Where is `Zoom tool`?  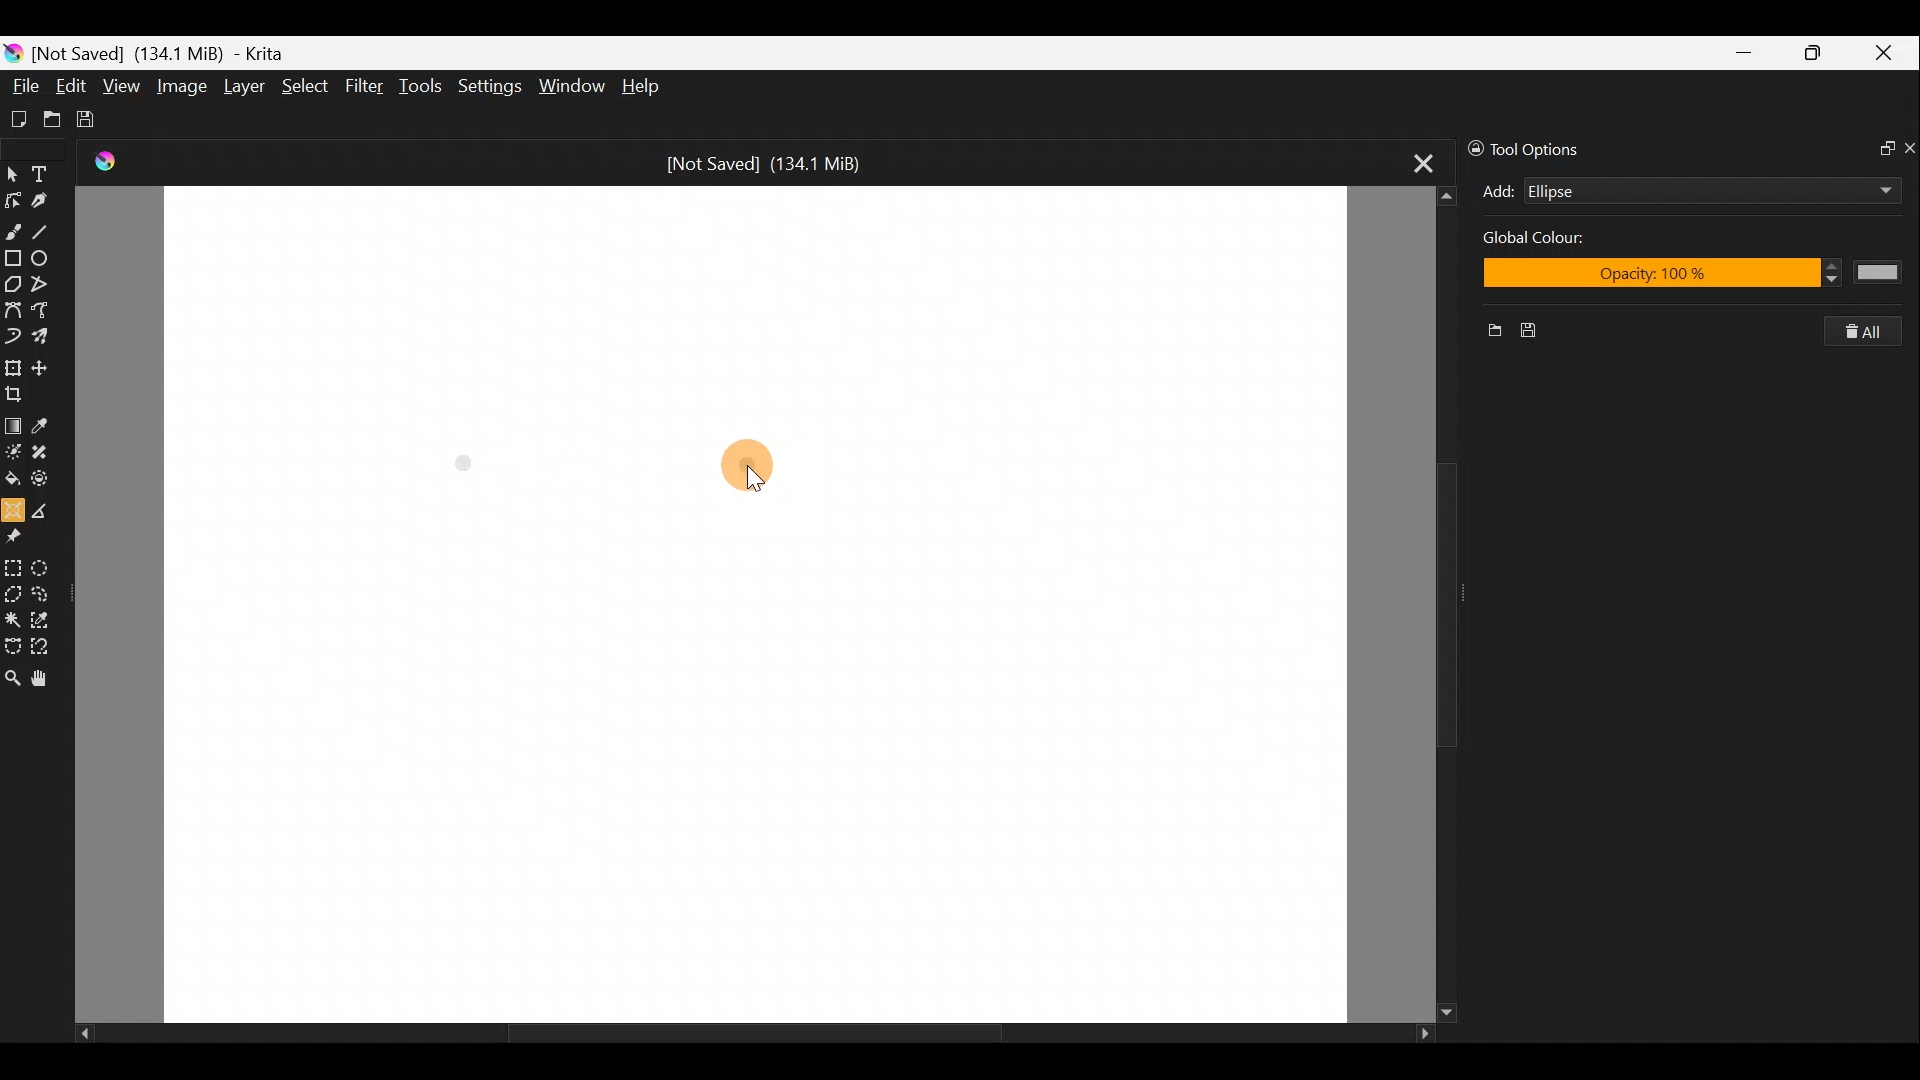
Zoom tool is located at coordinates (12, 677).